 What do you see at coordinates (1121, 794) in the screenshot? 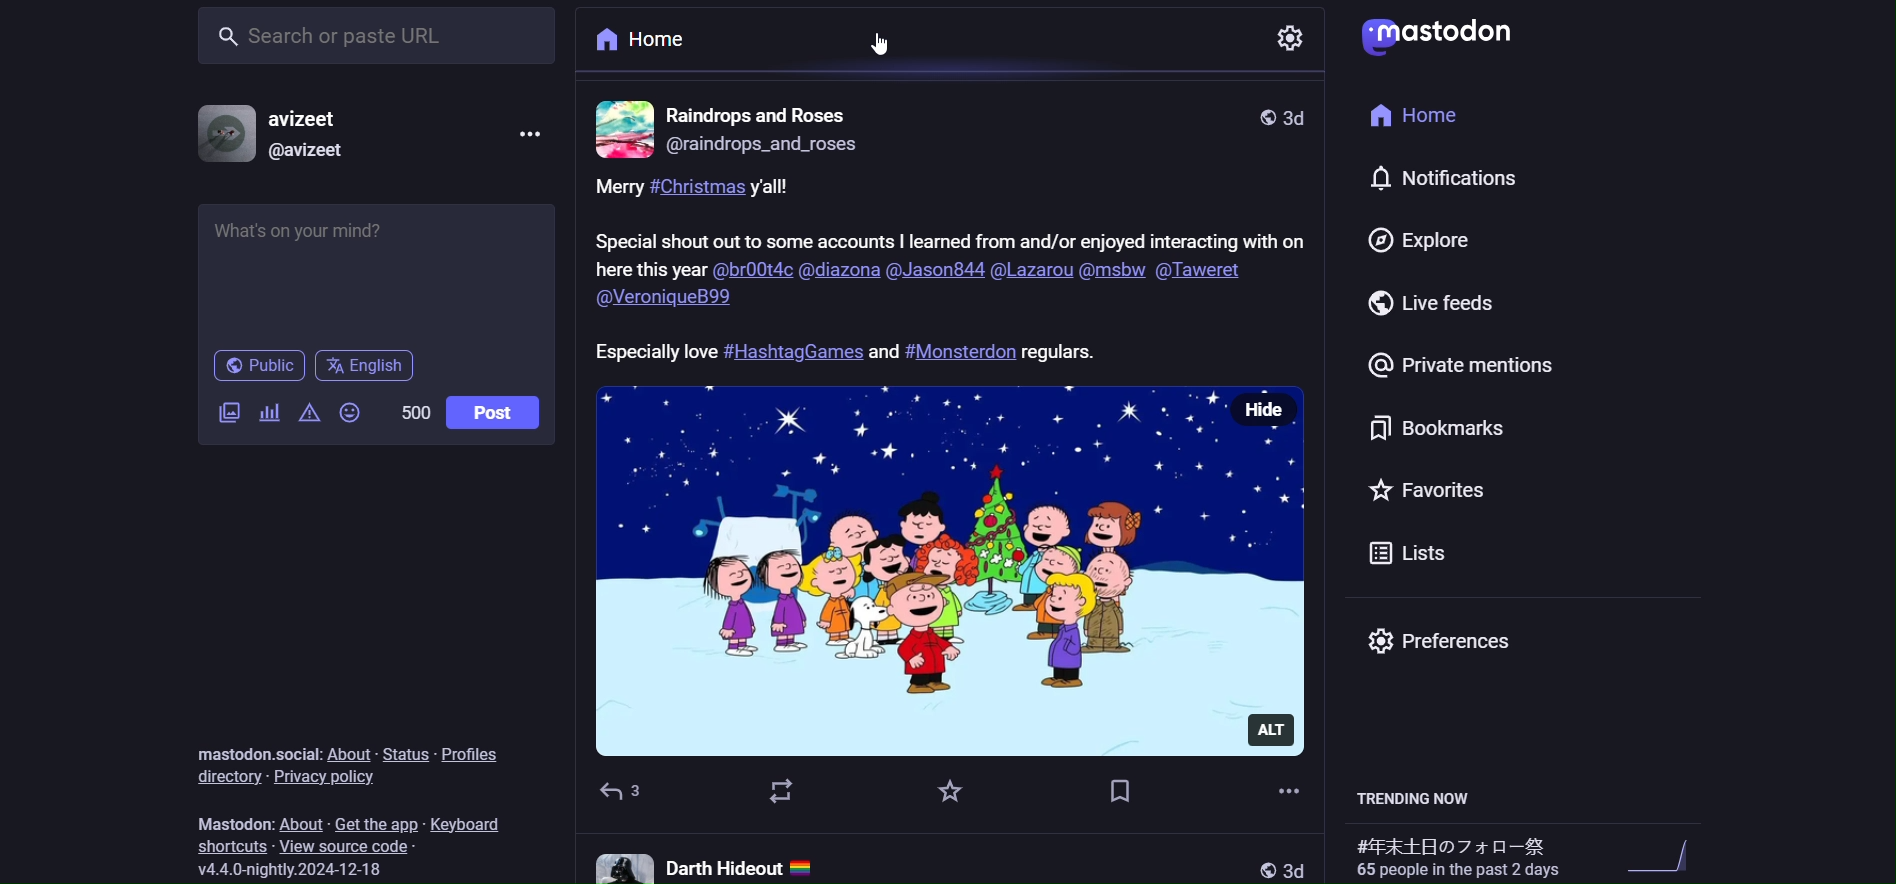
I see `bookmark` at bounding box center [1121, 794].